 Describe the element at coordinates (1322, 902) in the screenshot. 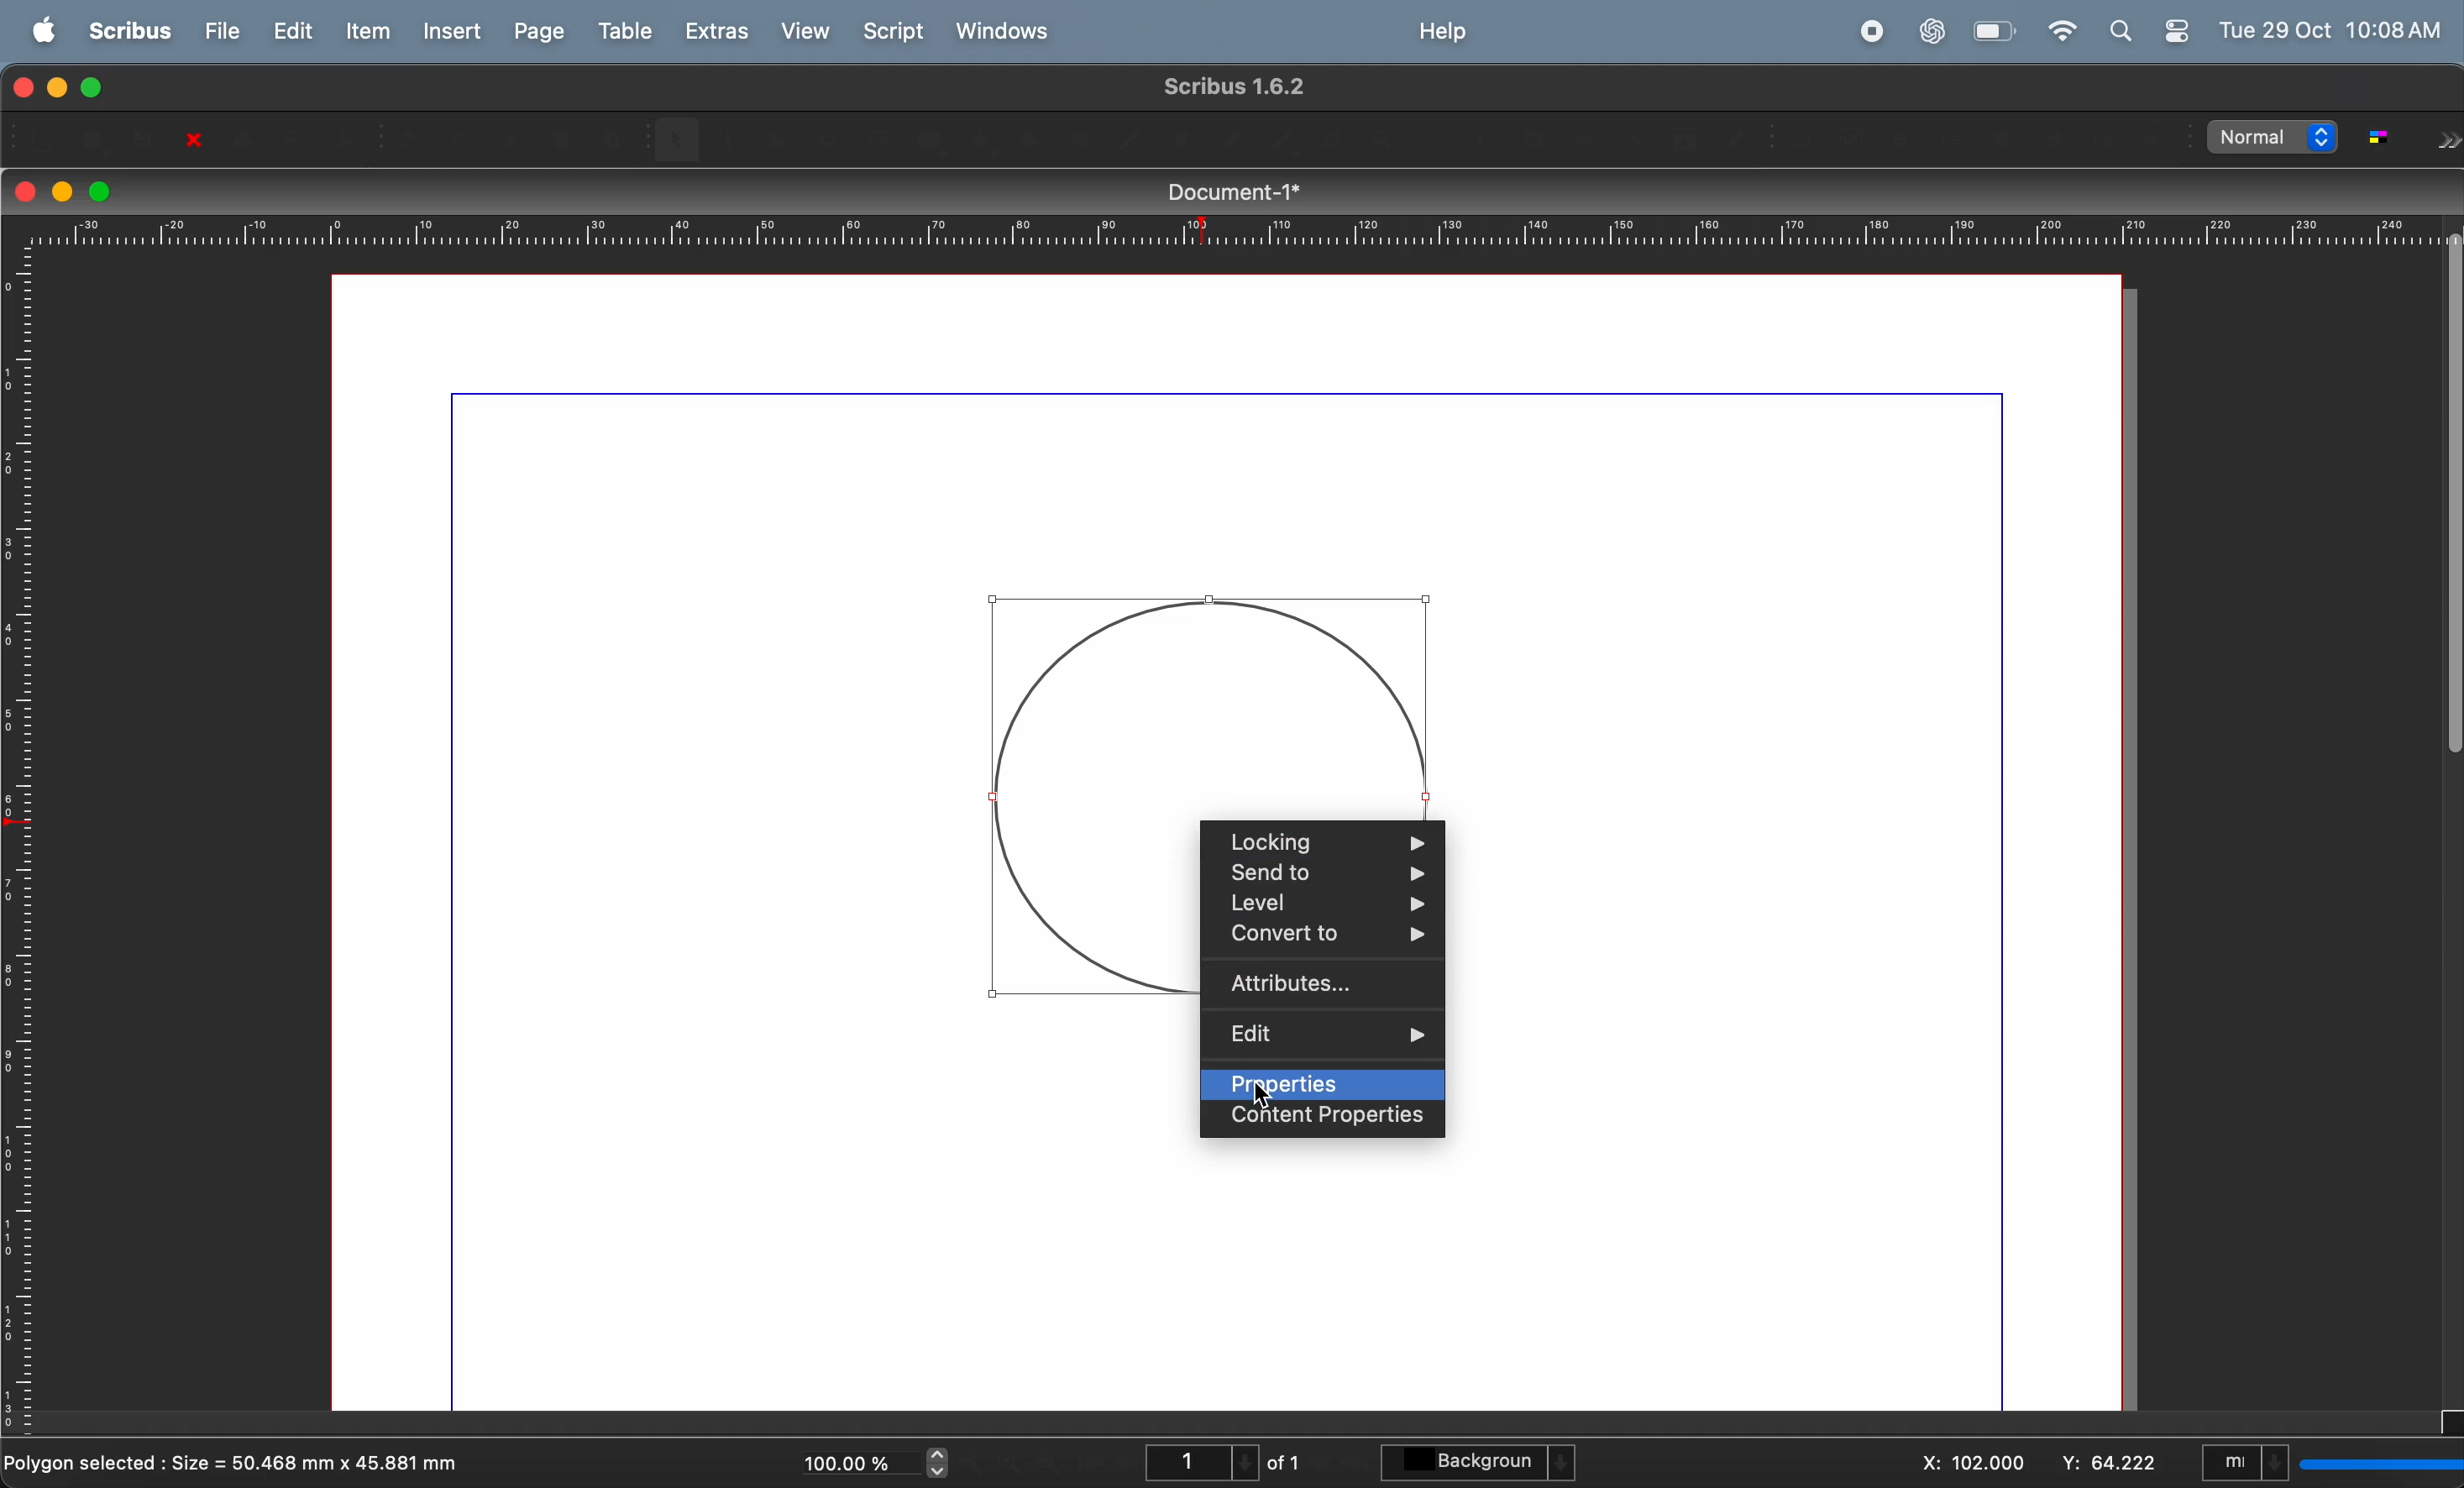

I see `level` at that location.